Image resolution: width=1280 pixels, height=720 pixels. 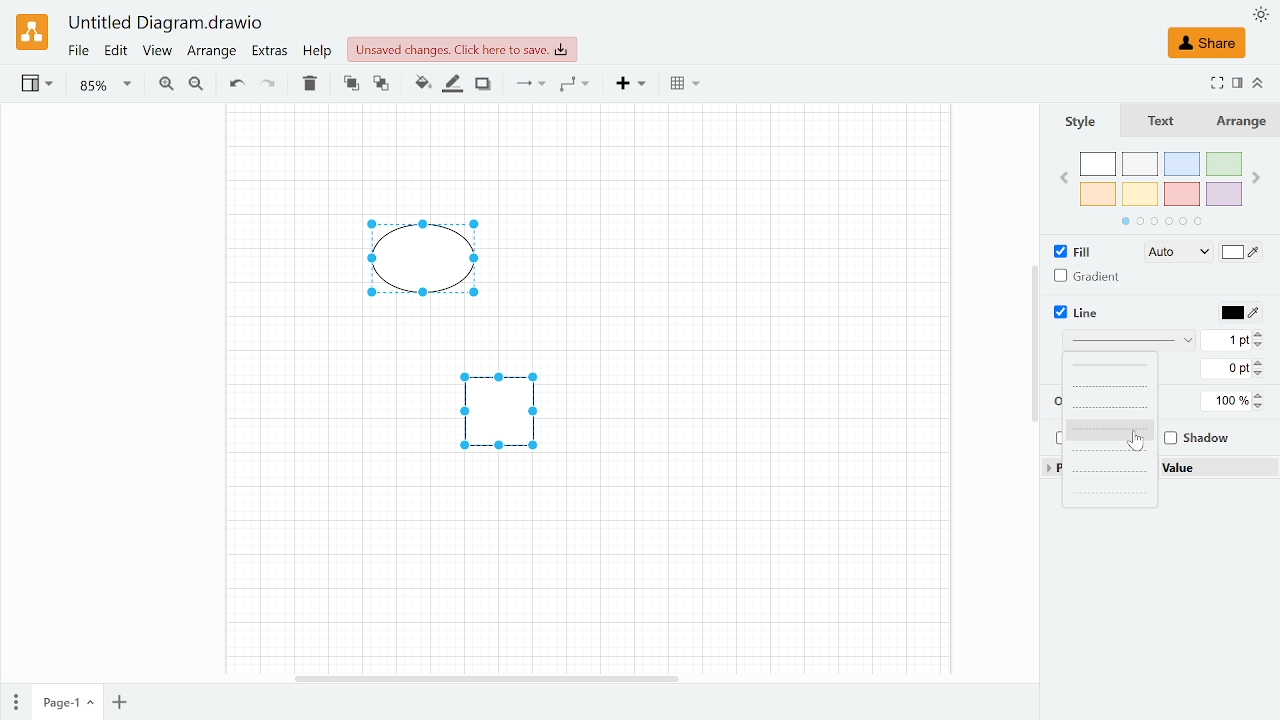 I want to click on Undo, so click(x=236, y=85).